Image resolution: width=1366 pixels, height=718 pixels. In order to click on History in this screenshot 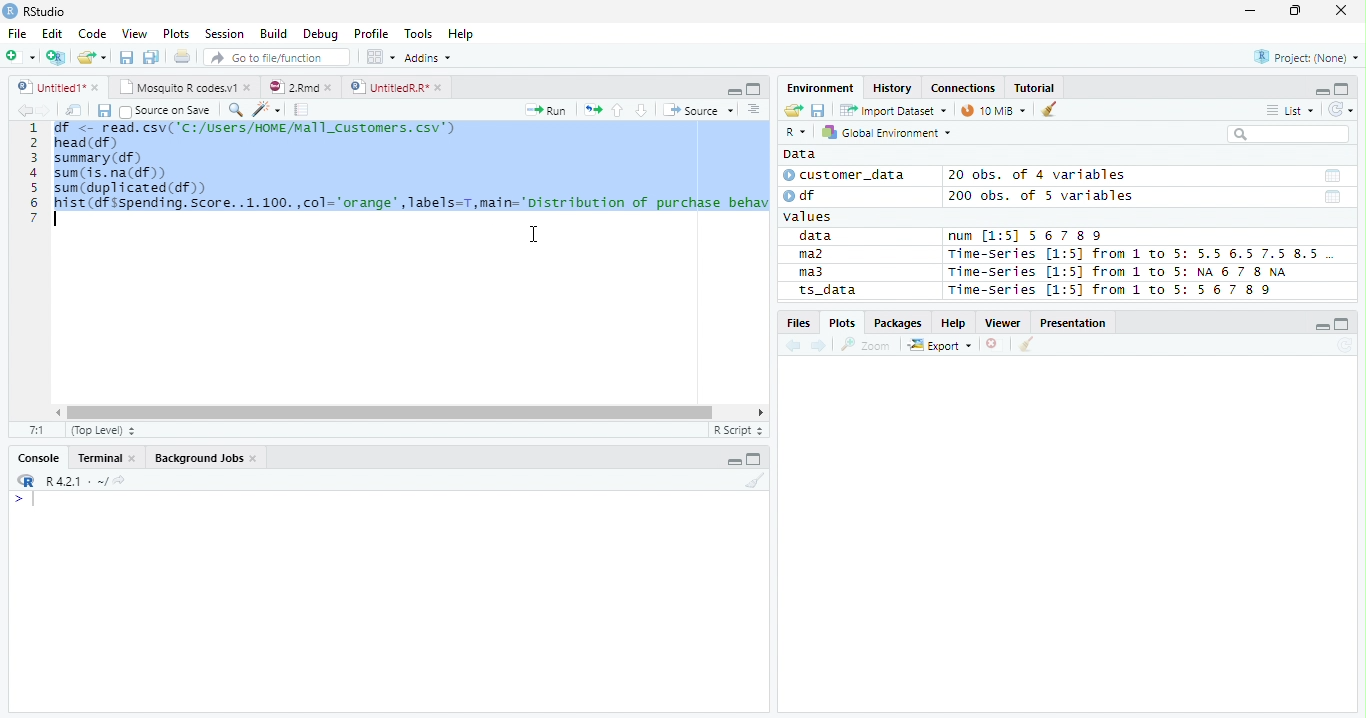, I will do `click(894, 89)`.